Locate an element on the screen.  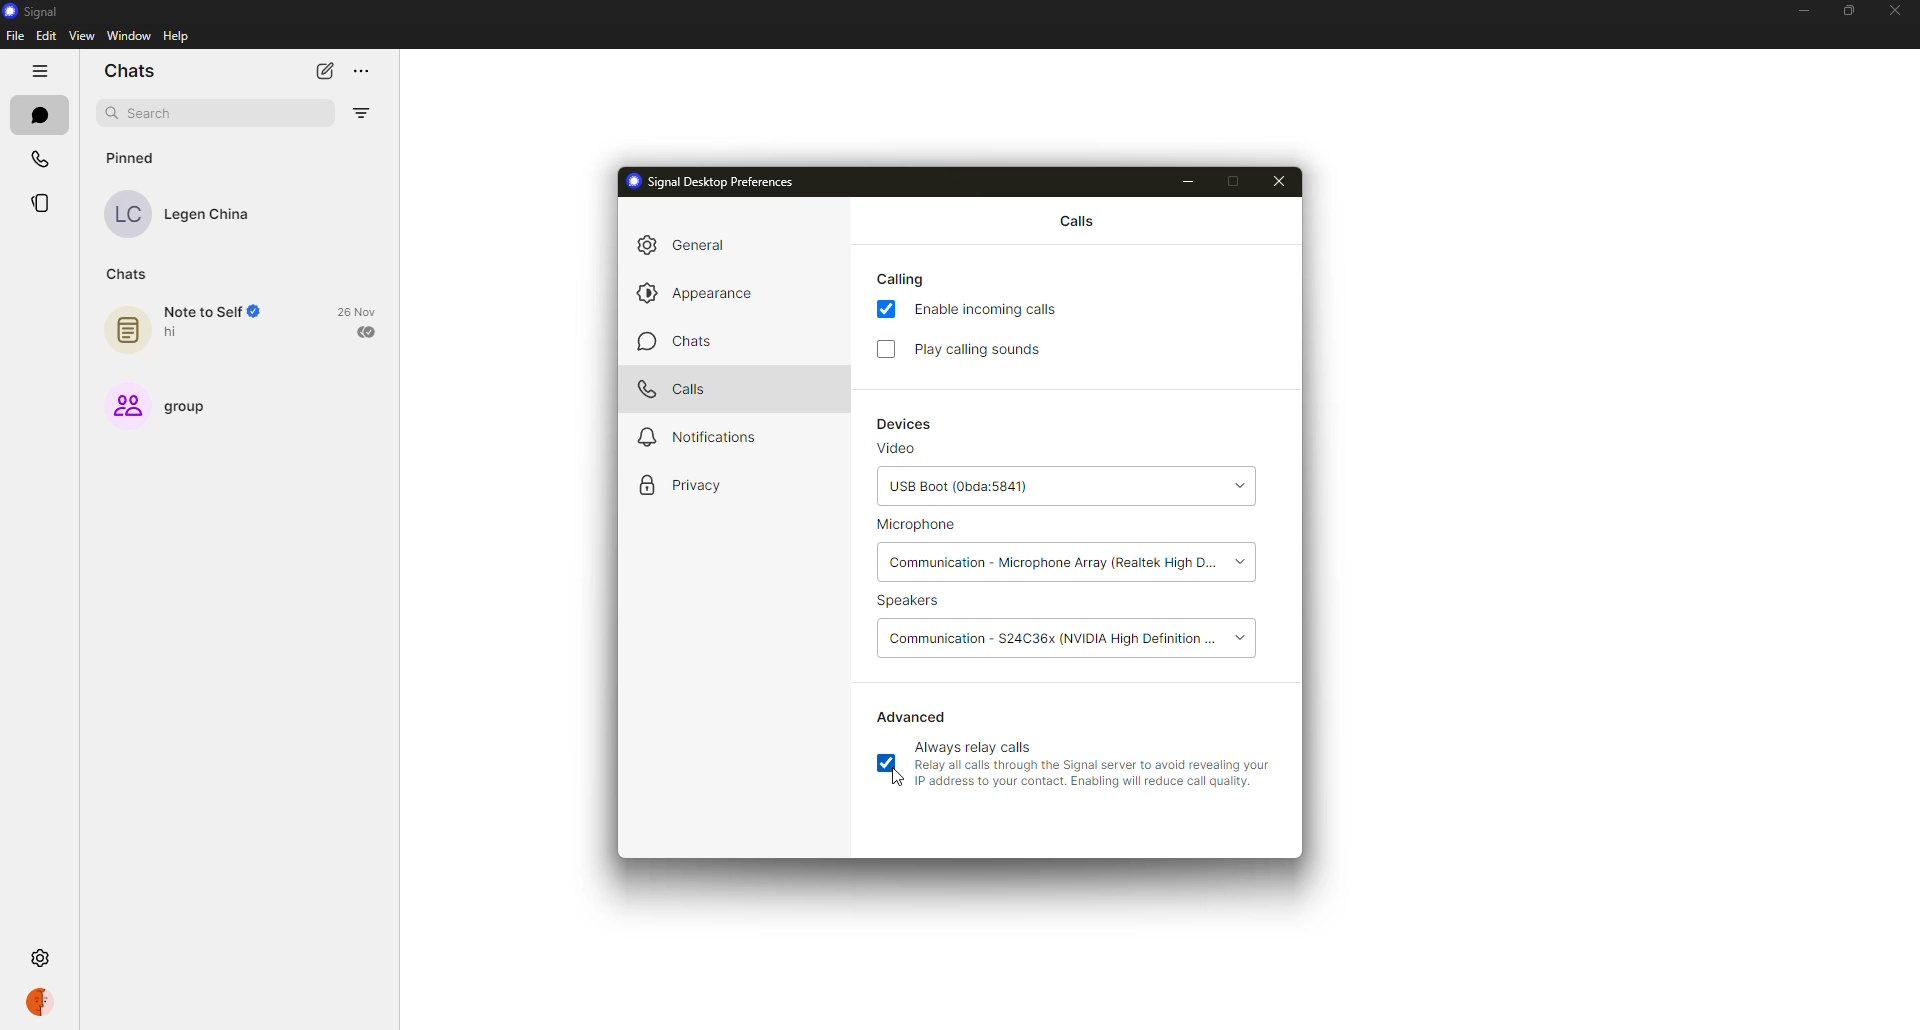
privacy is located at coordinates (680, 486).